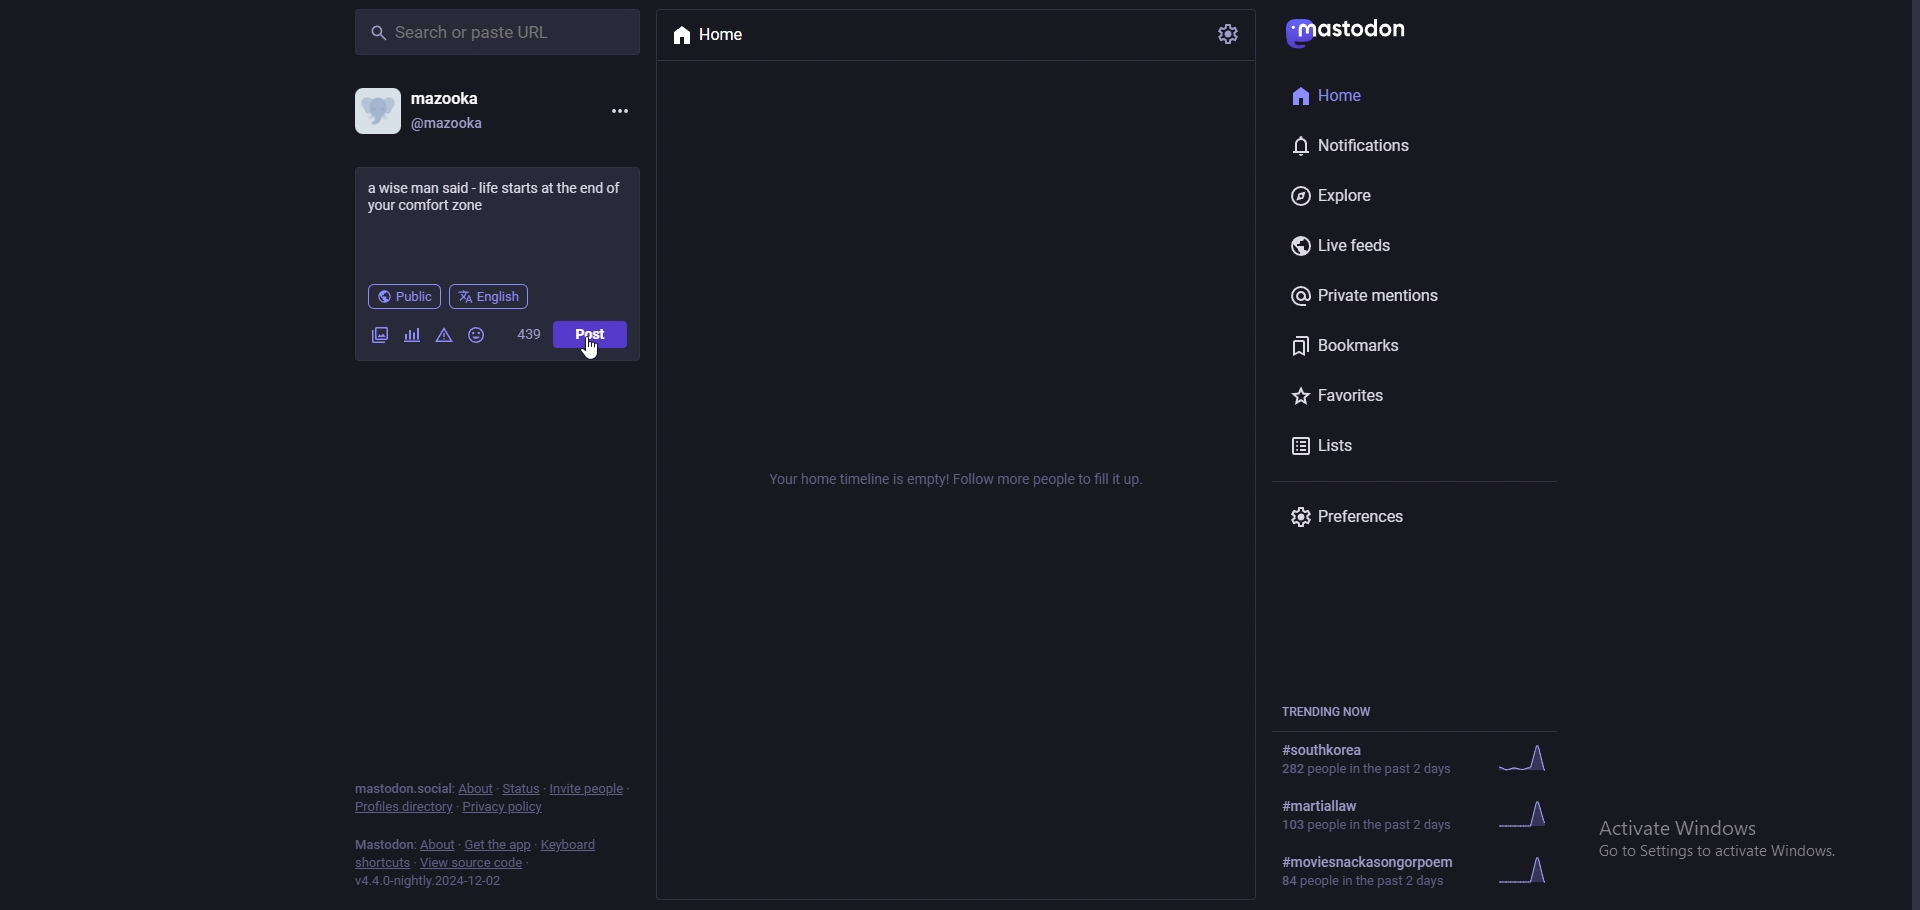 The width and height of the screenshot is (1920, 910). Describe the element at coordinates (1378, 31) in the screenshot. I see `mastodon` at that location.